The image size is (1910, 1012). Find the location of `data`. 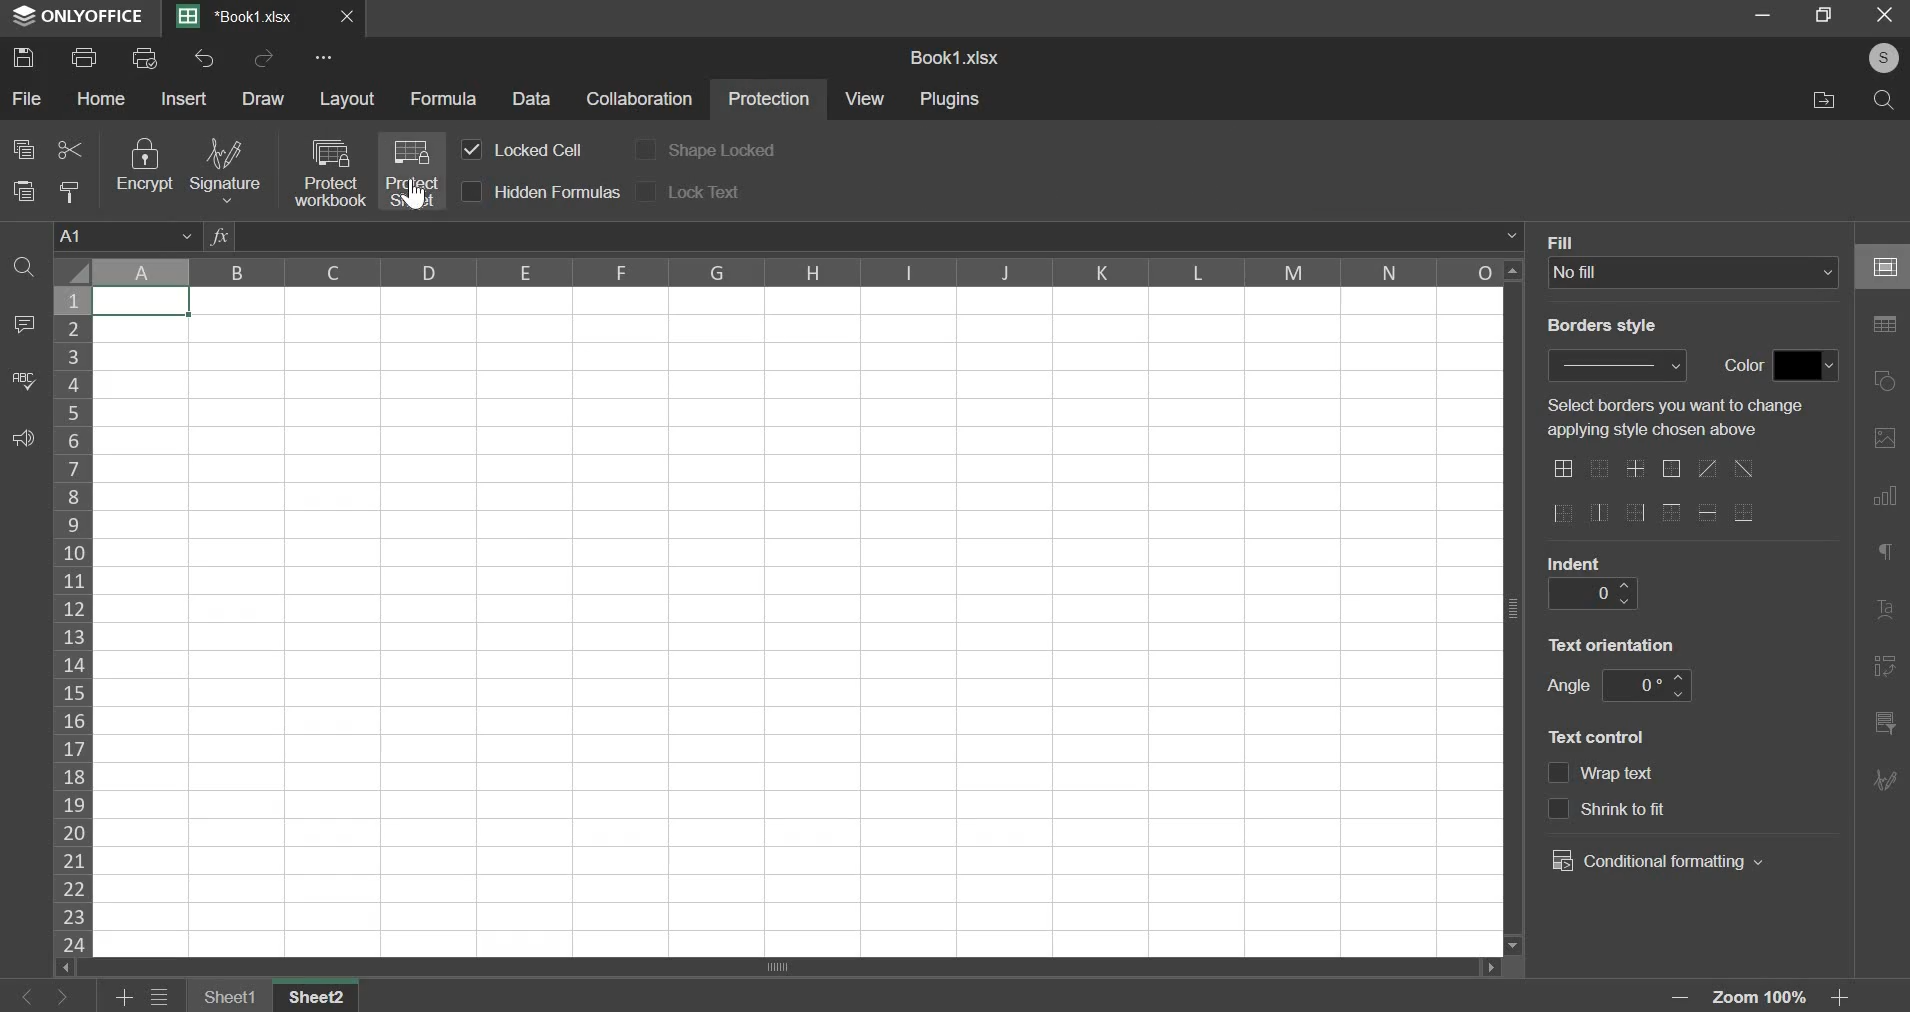

data is located at coordinates (534, 99).